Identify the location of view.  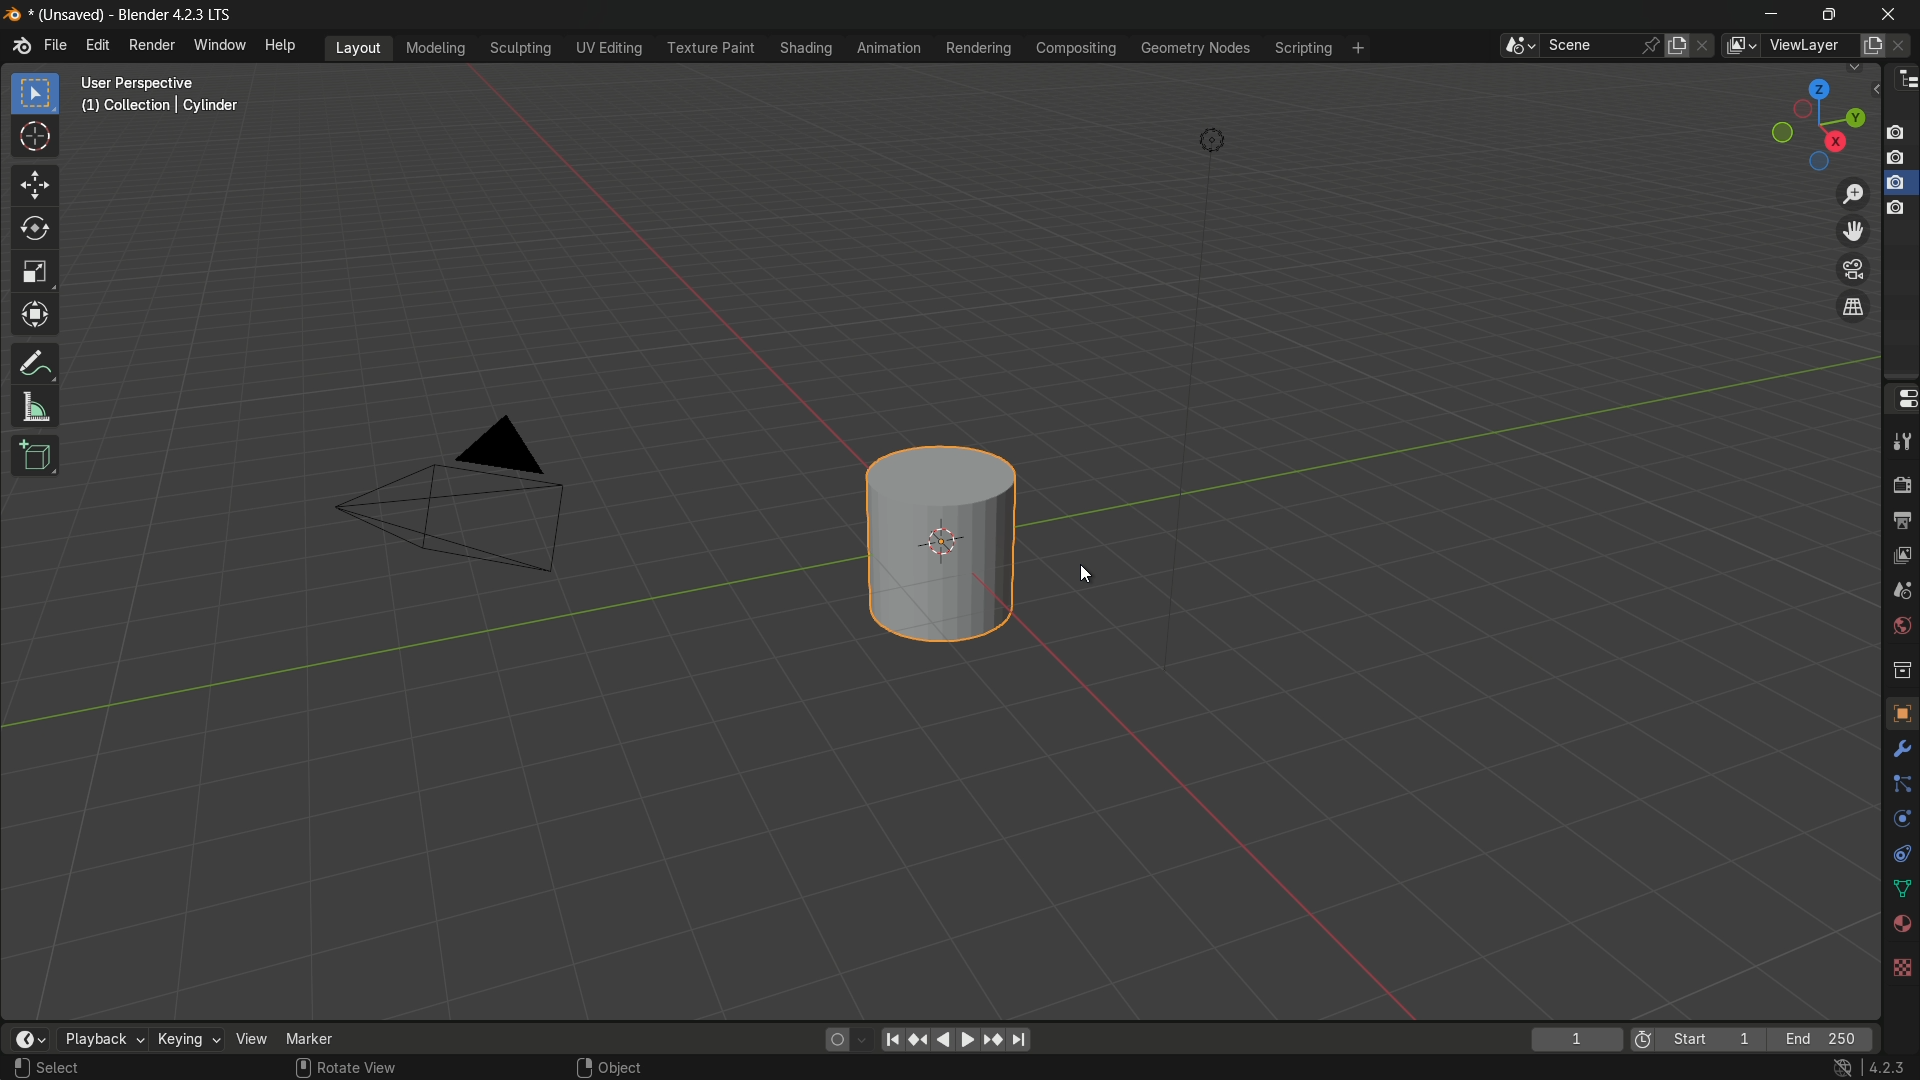
(251, 1039).